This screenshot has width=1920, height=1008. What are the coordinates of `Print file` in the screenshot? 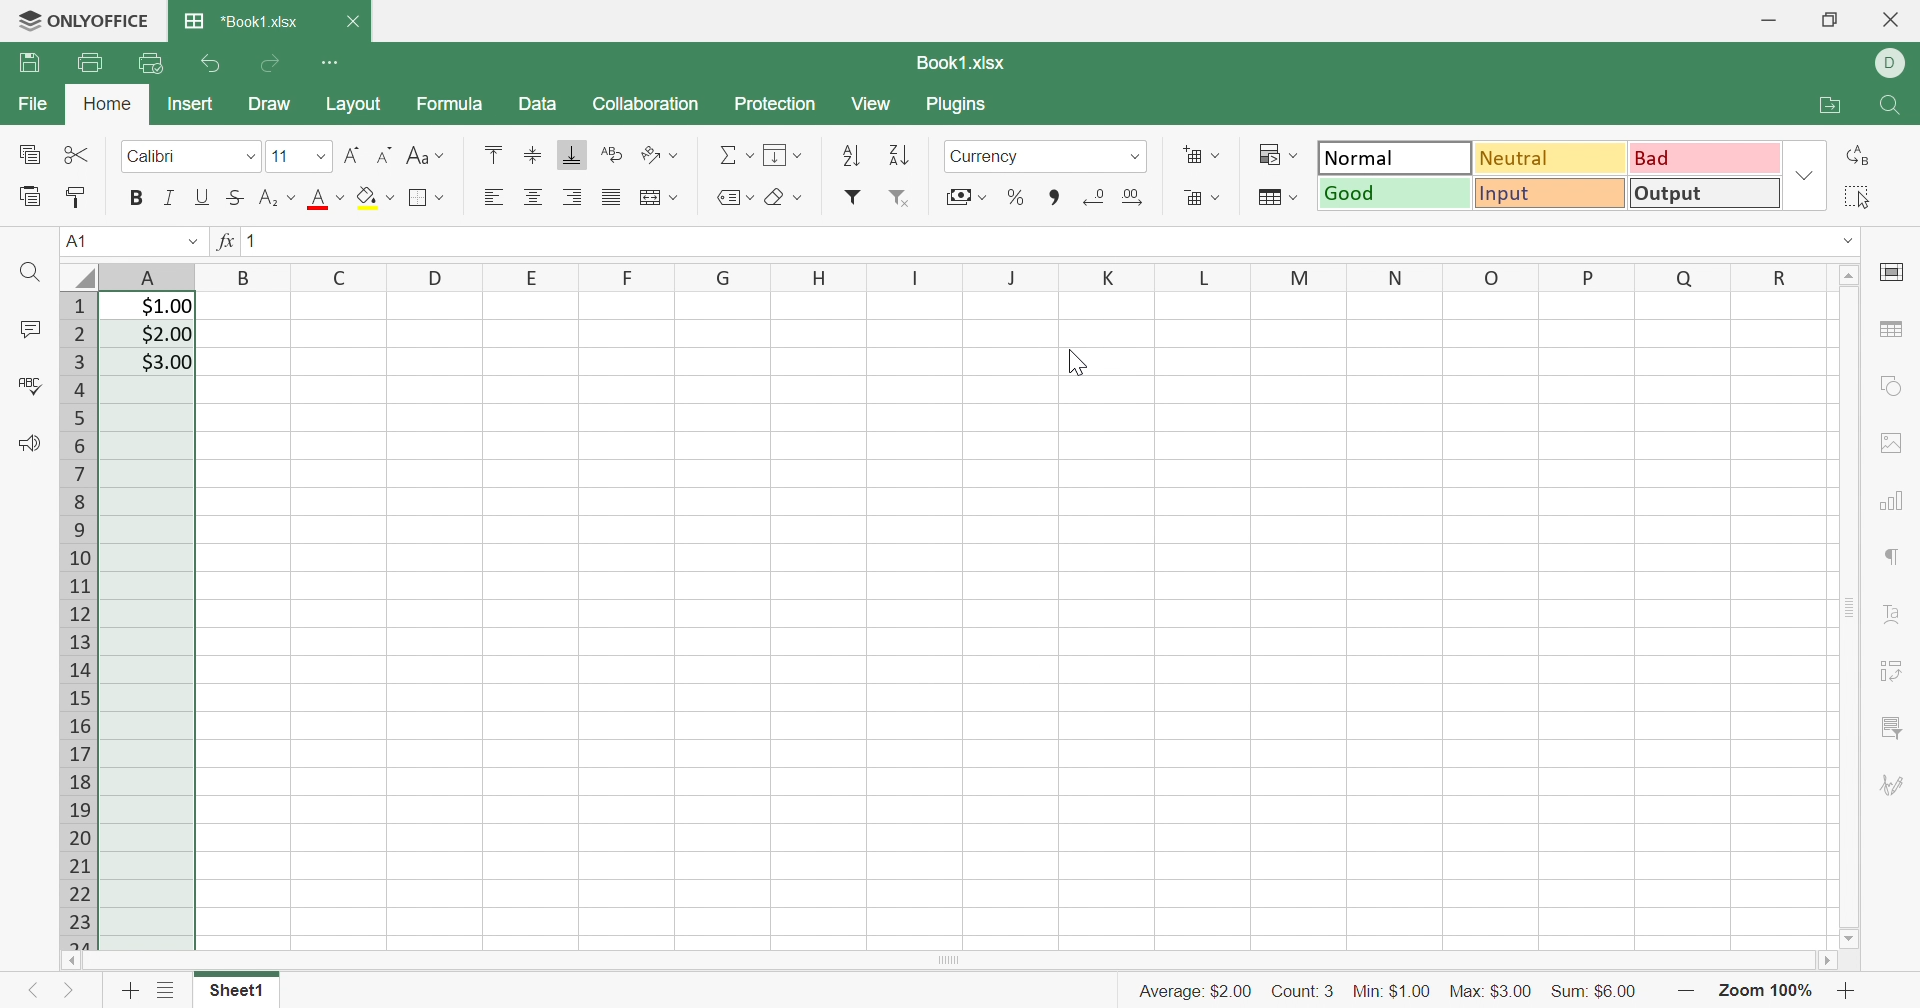 It's located at (91, 63).